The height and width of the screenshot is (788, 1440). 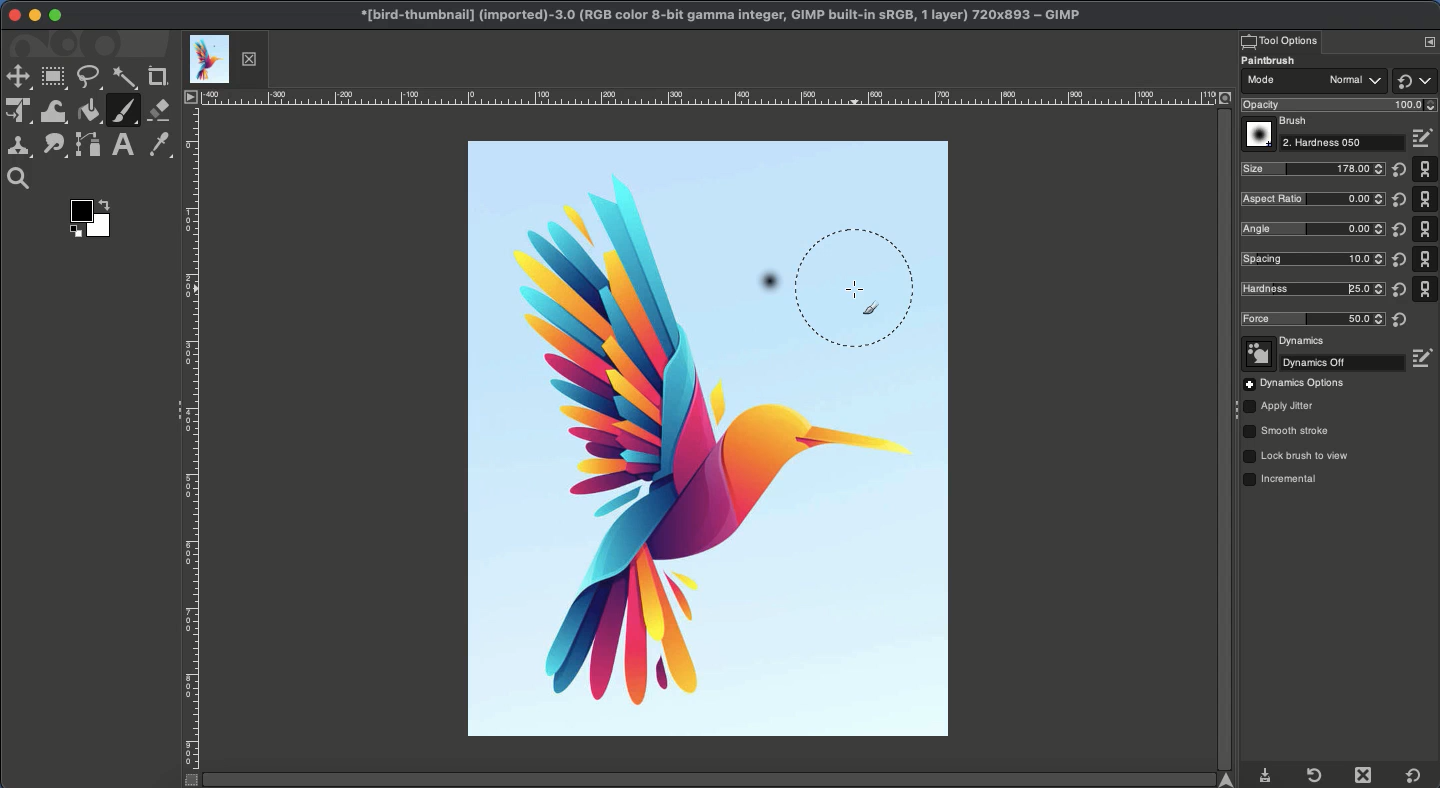 I want to click on Ratio, so click(x=1314, y=200).